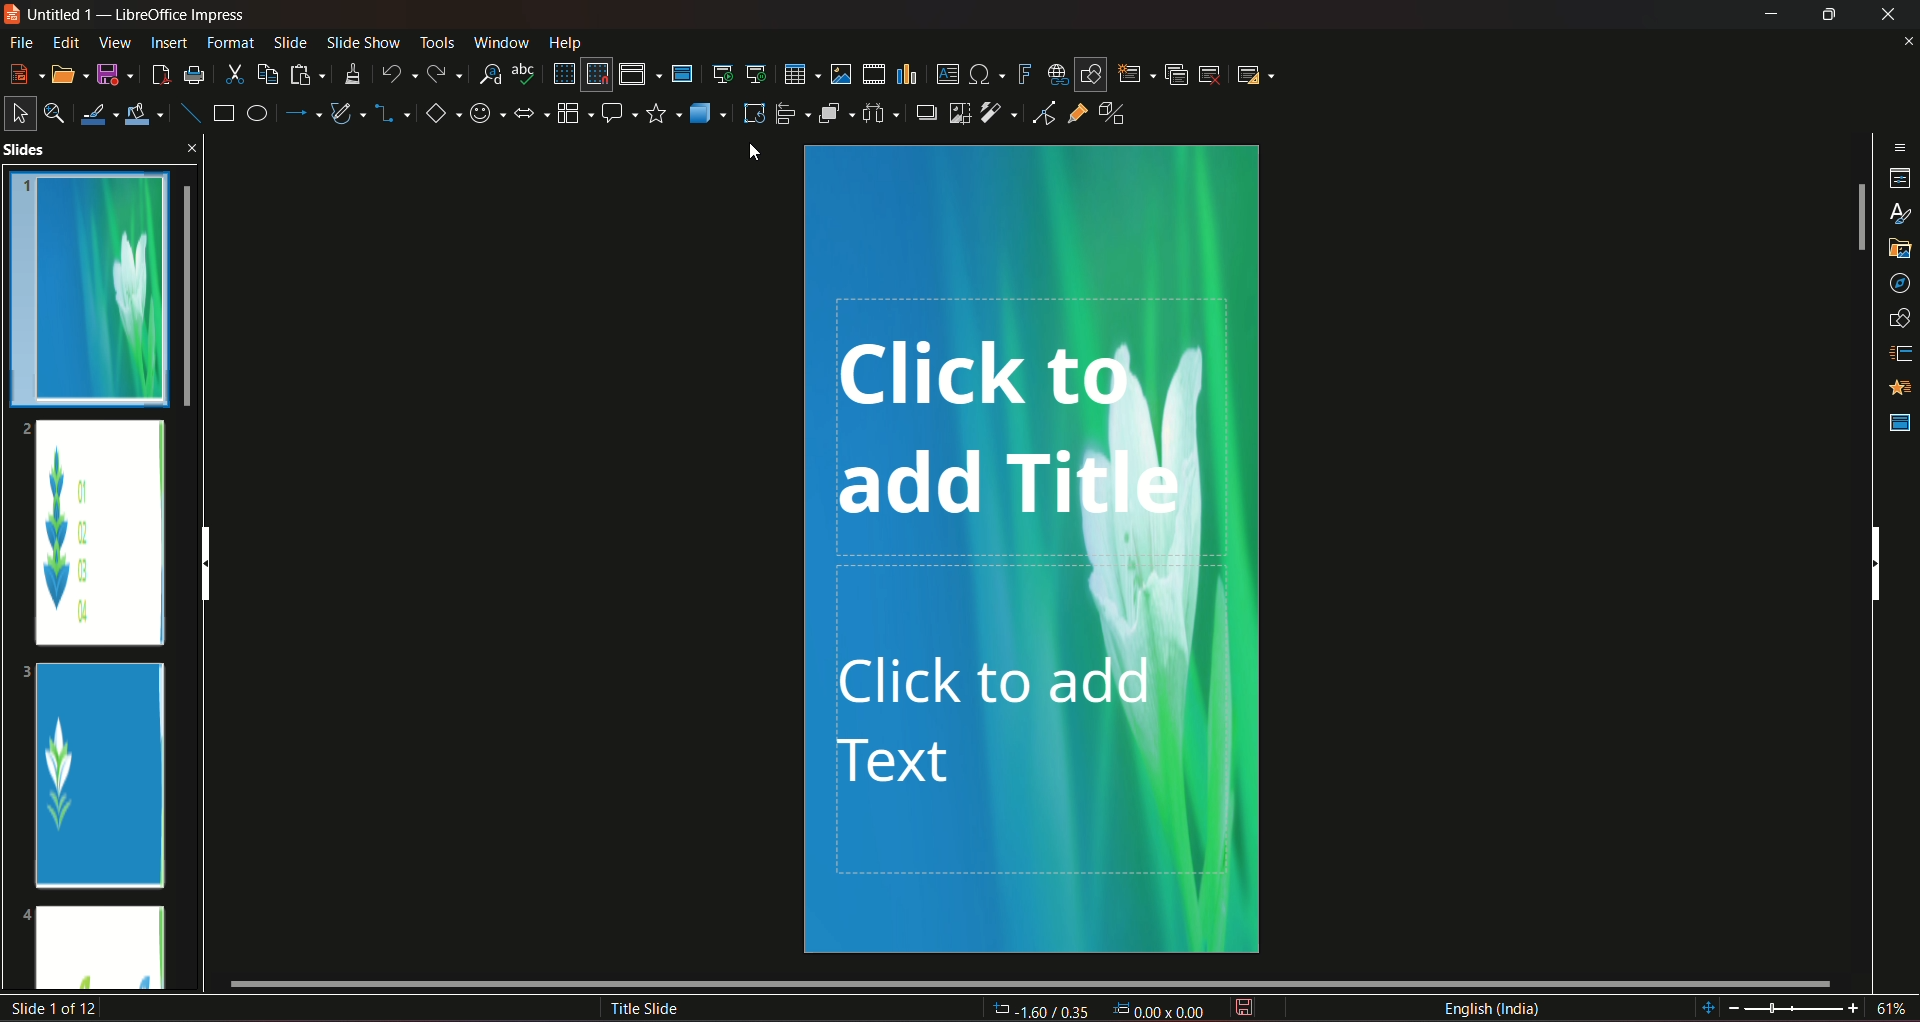  Describe the element at coordinates (58, 1008) in the screenshot. I see `slide number` at that location.